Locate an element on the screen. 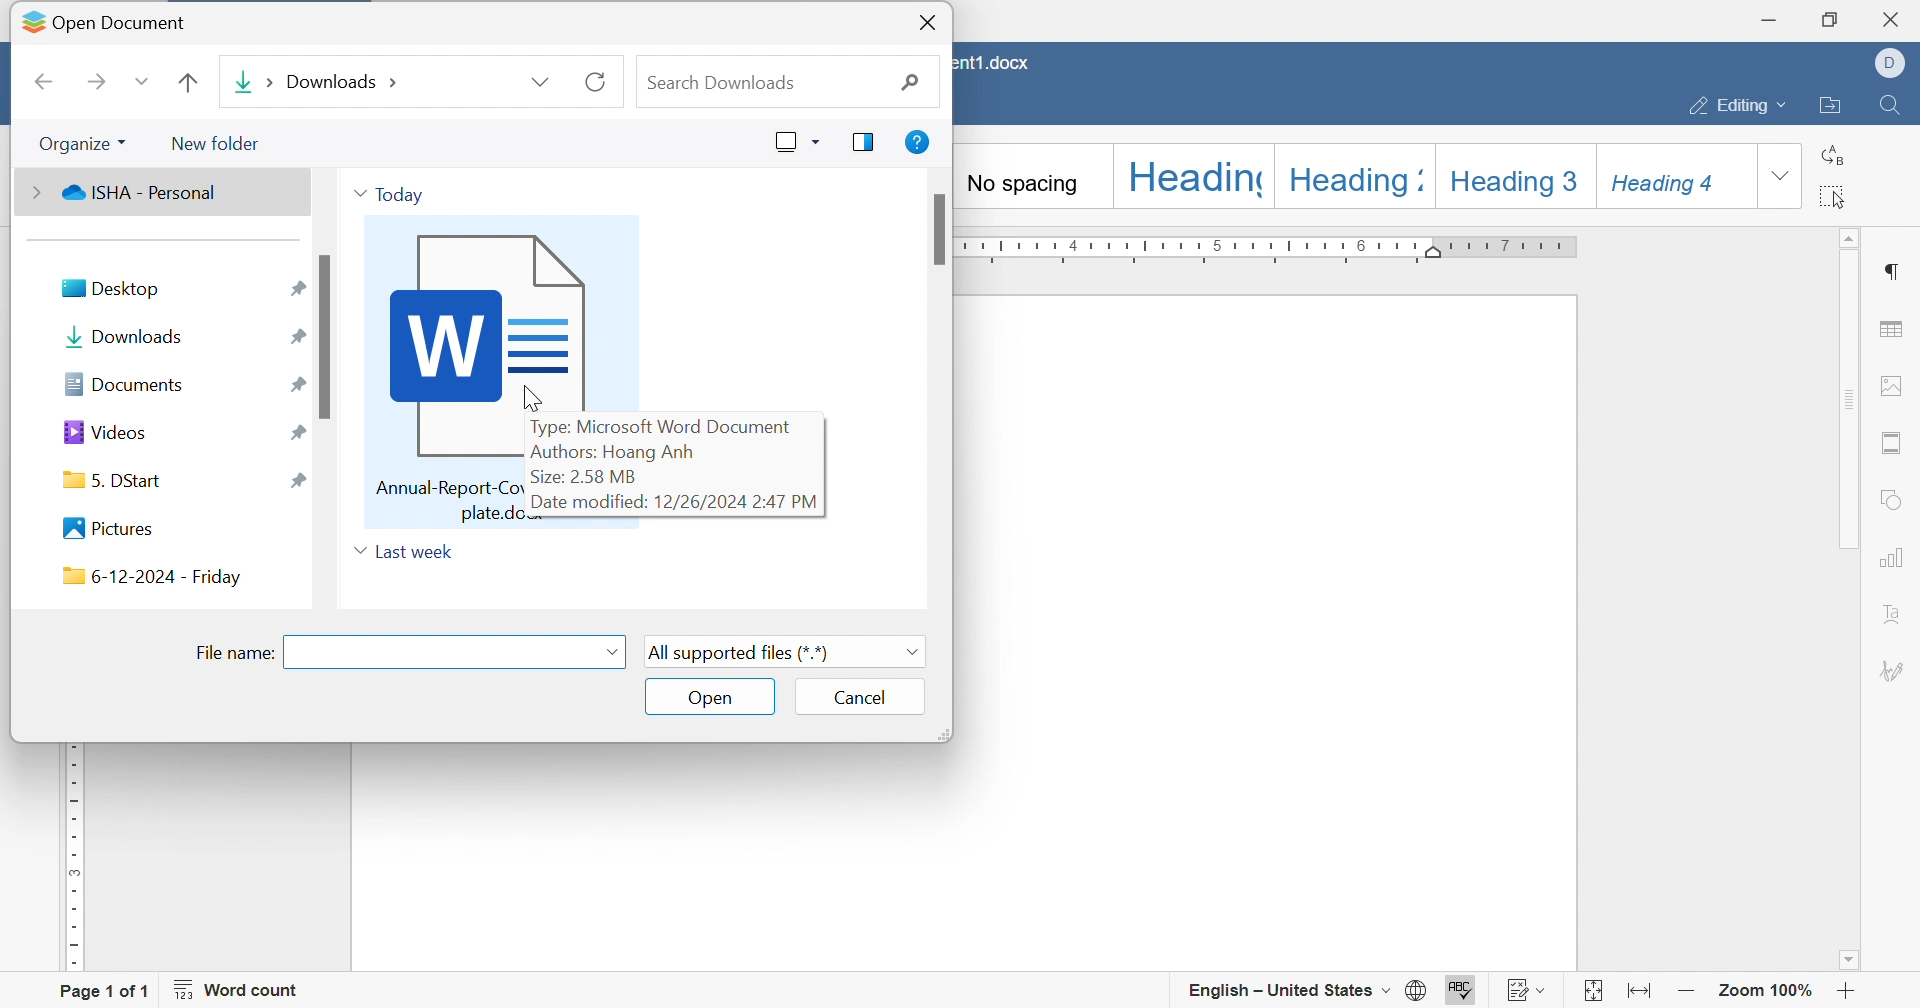 The image size is (1920, 1008). minimize is located at coordinates (1775, 17).